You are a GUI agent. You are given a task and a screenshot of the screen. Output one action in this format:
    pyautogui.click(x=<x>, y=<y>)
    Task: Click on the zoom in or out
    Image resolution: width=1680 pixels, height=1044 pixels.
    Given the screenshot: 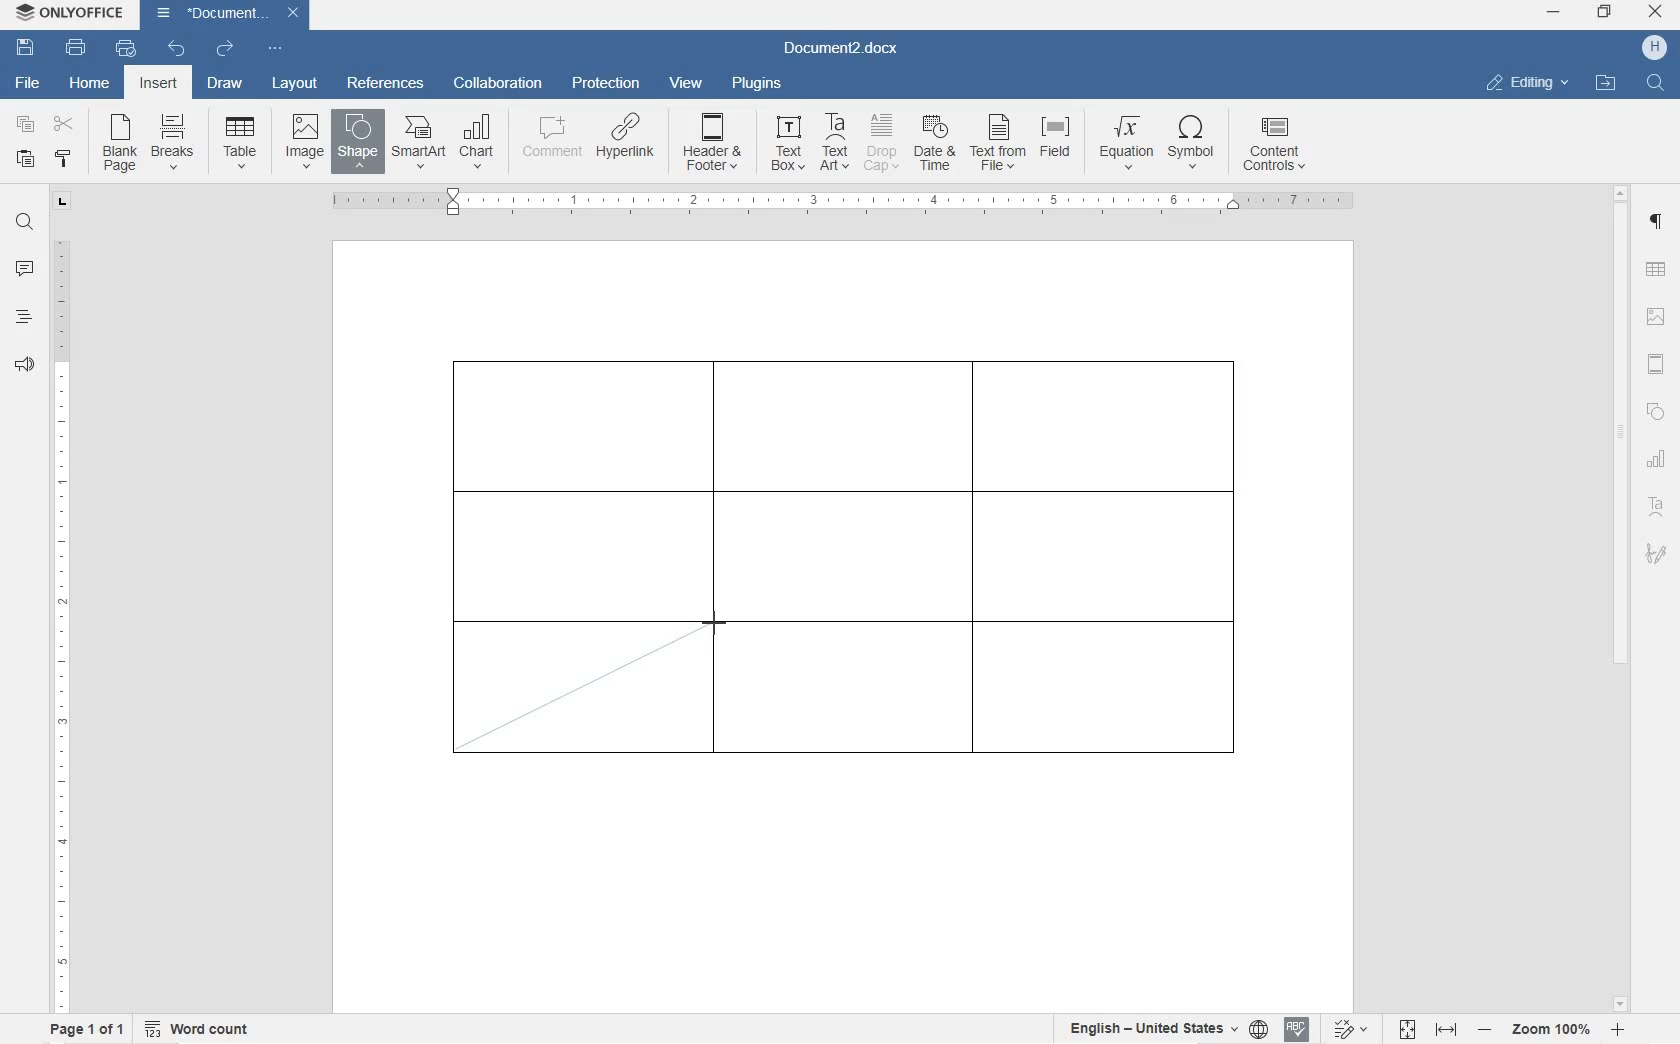 What is the action you would take?
    pyautogui.click(x=1553, y=1029)
    